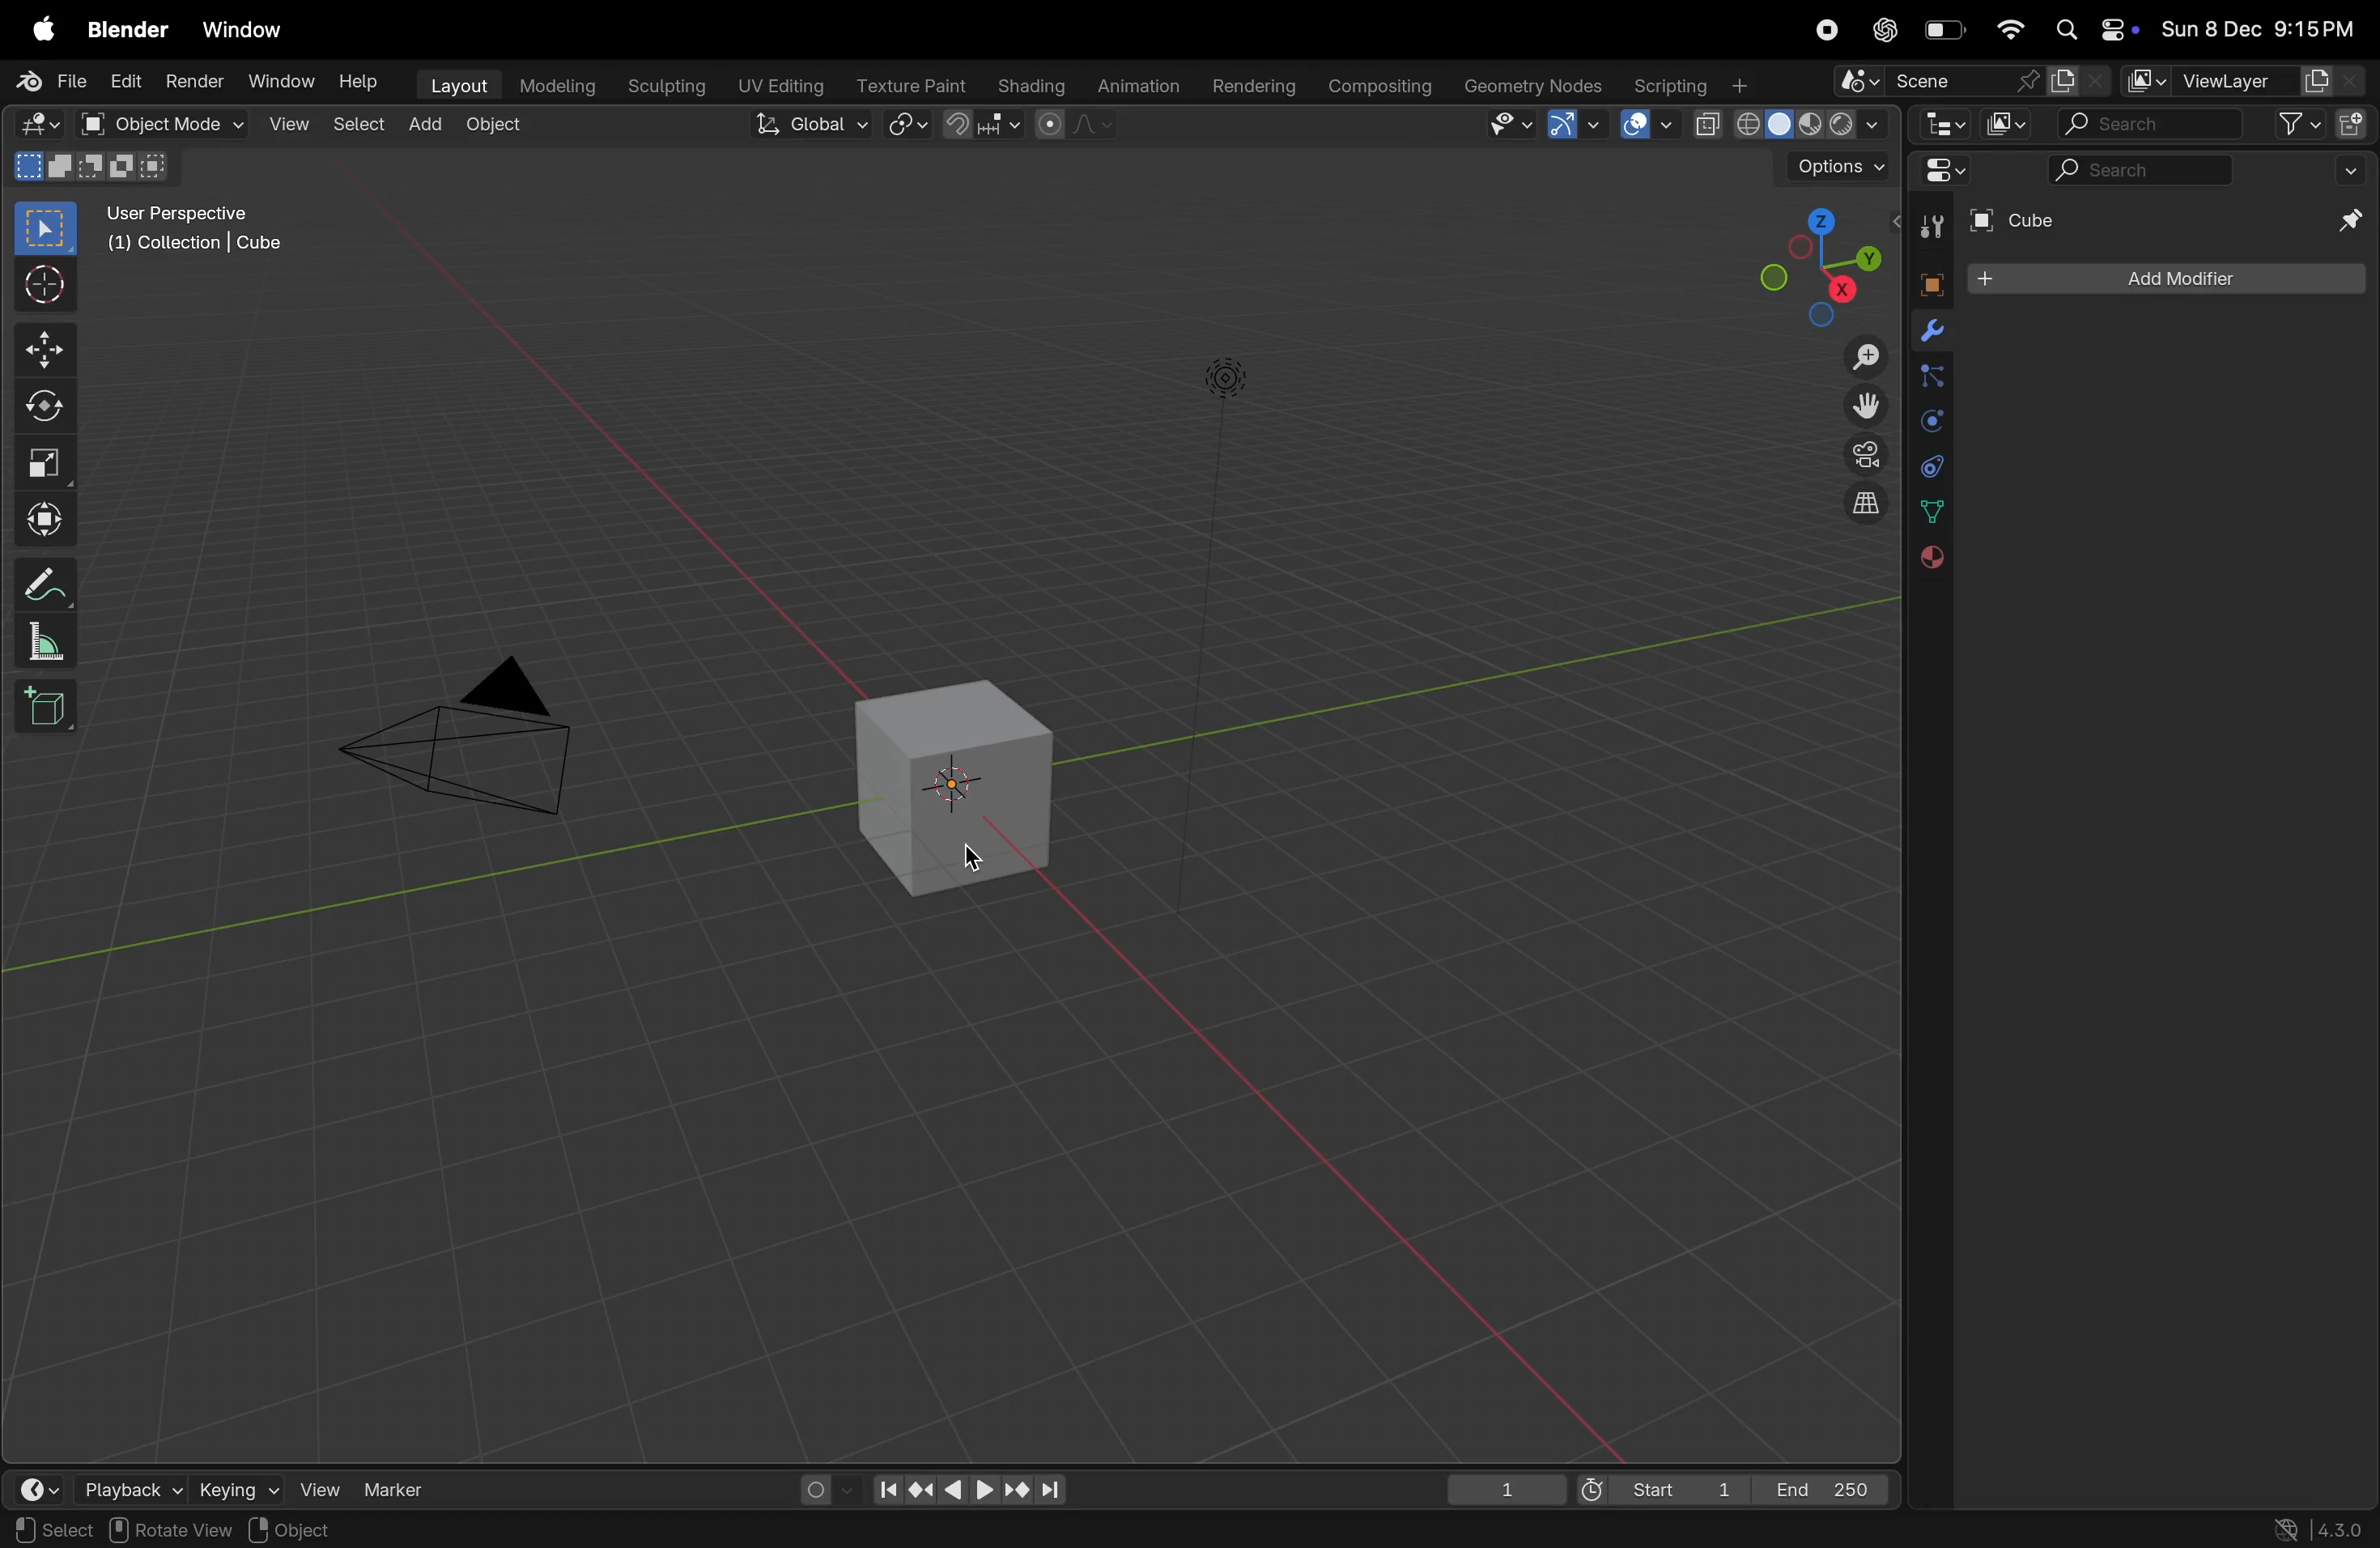 Image resolution: width=2380 pixels, height=1548 pixels. I want to click on shading, so click(1025, 82).